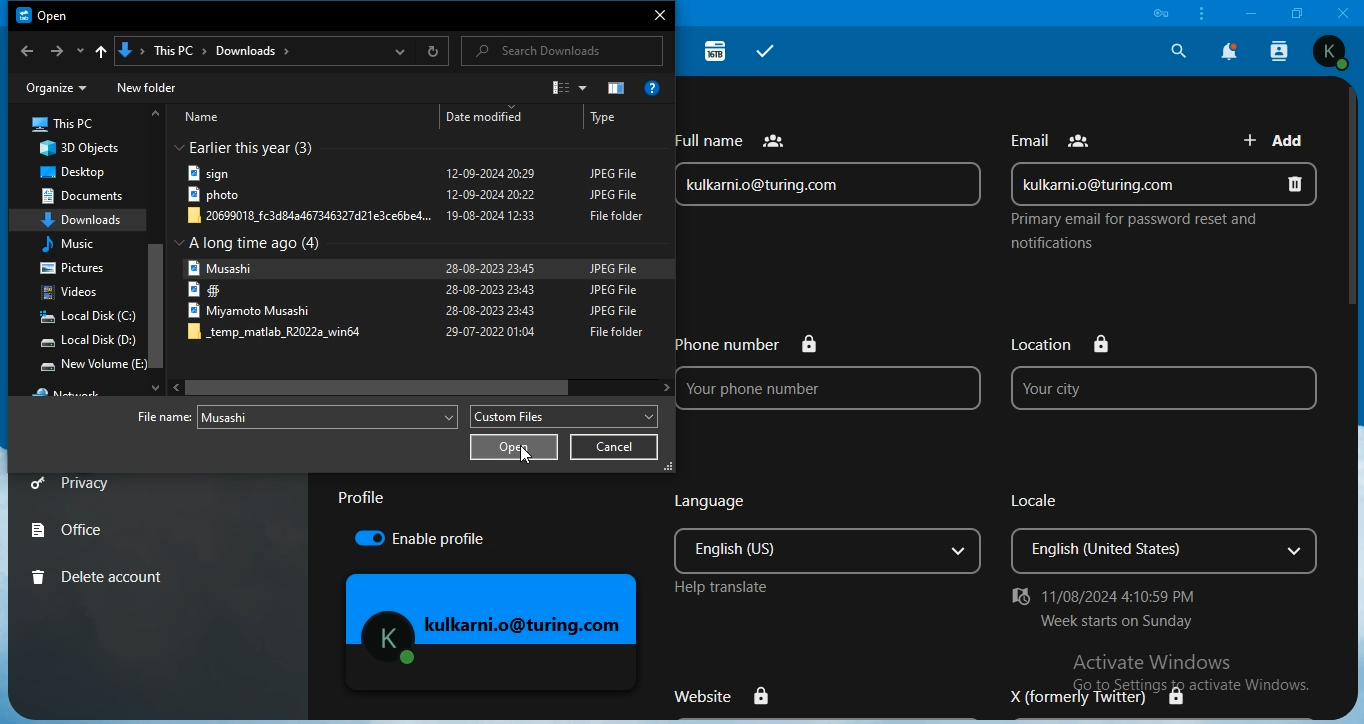 The height and width of the screenshot is (724, 1364). What do you see at coordinates (614, 448) in the screenshot?
I see `cancel` at bounding box center [614, 448].